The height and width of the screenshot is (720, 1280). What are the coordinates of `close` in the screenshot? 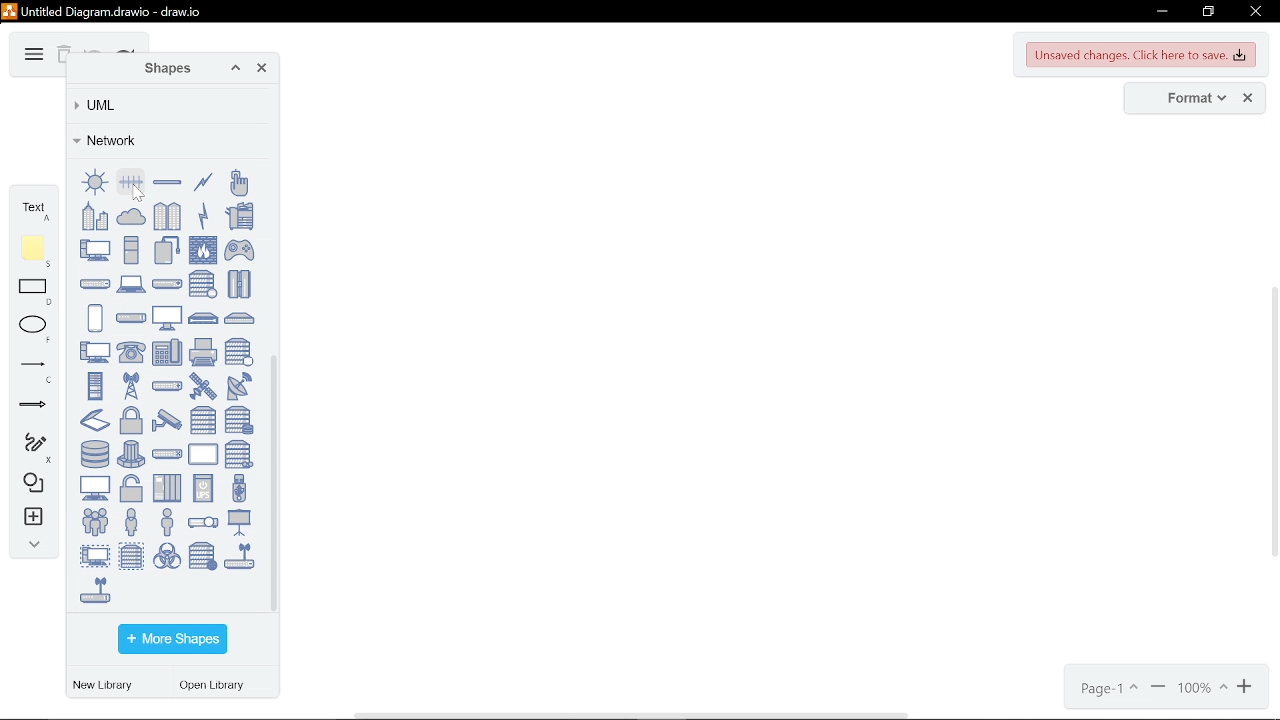 It's located at (1248, 99).